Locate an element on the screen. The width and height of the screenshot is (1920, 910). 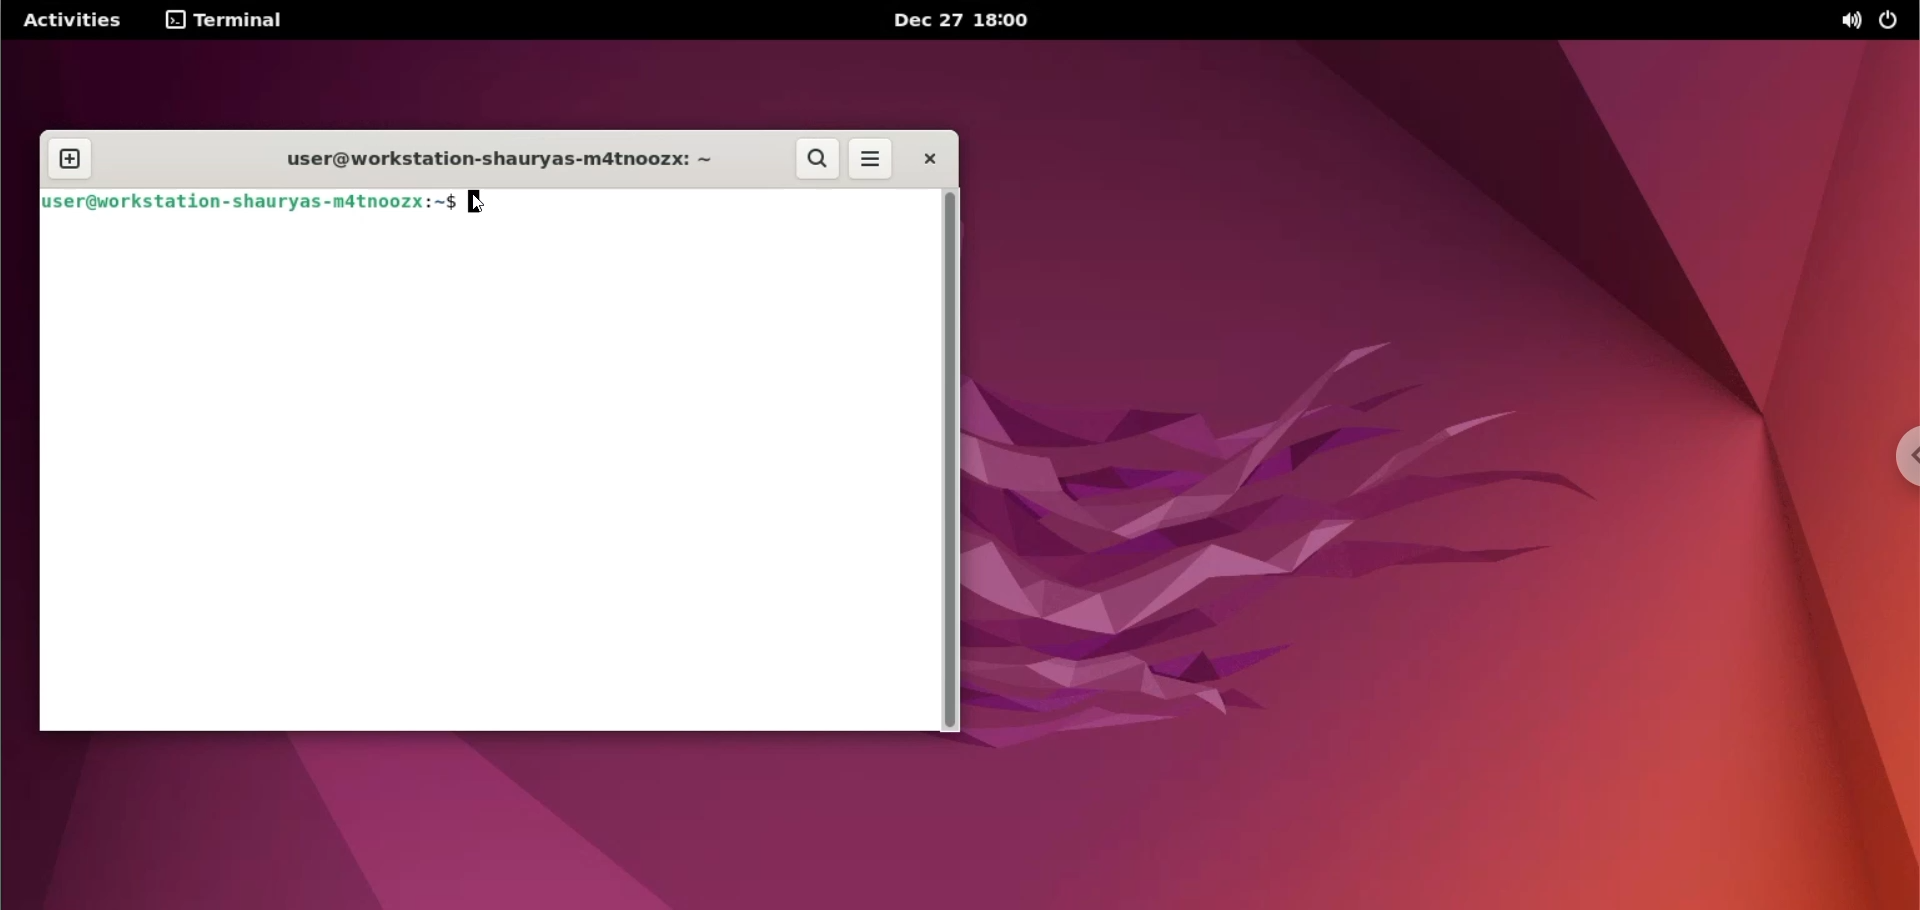
chrome options is located at coordinates (1901, 460).